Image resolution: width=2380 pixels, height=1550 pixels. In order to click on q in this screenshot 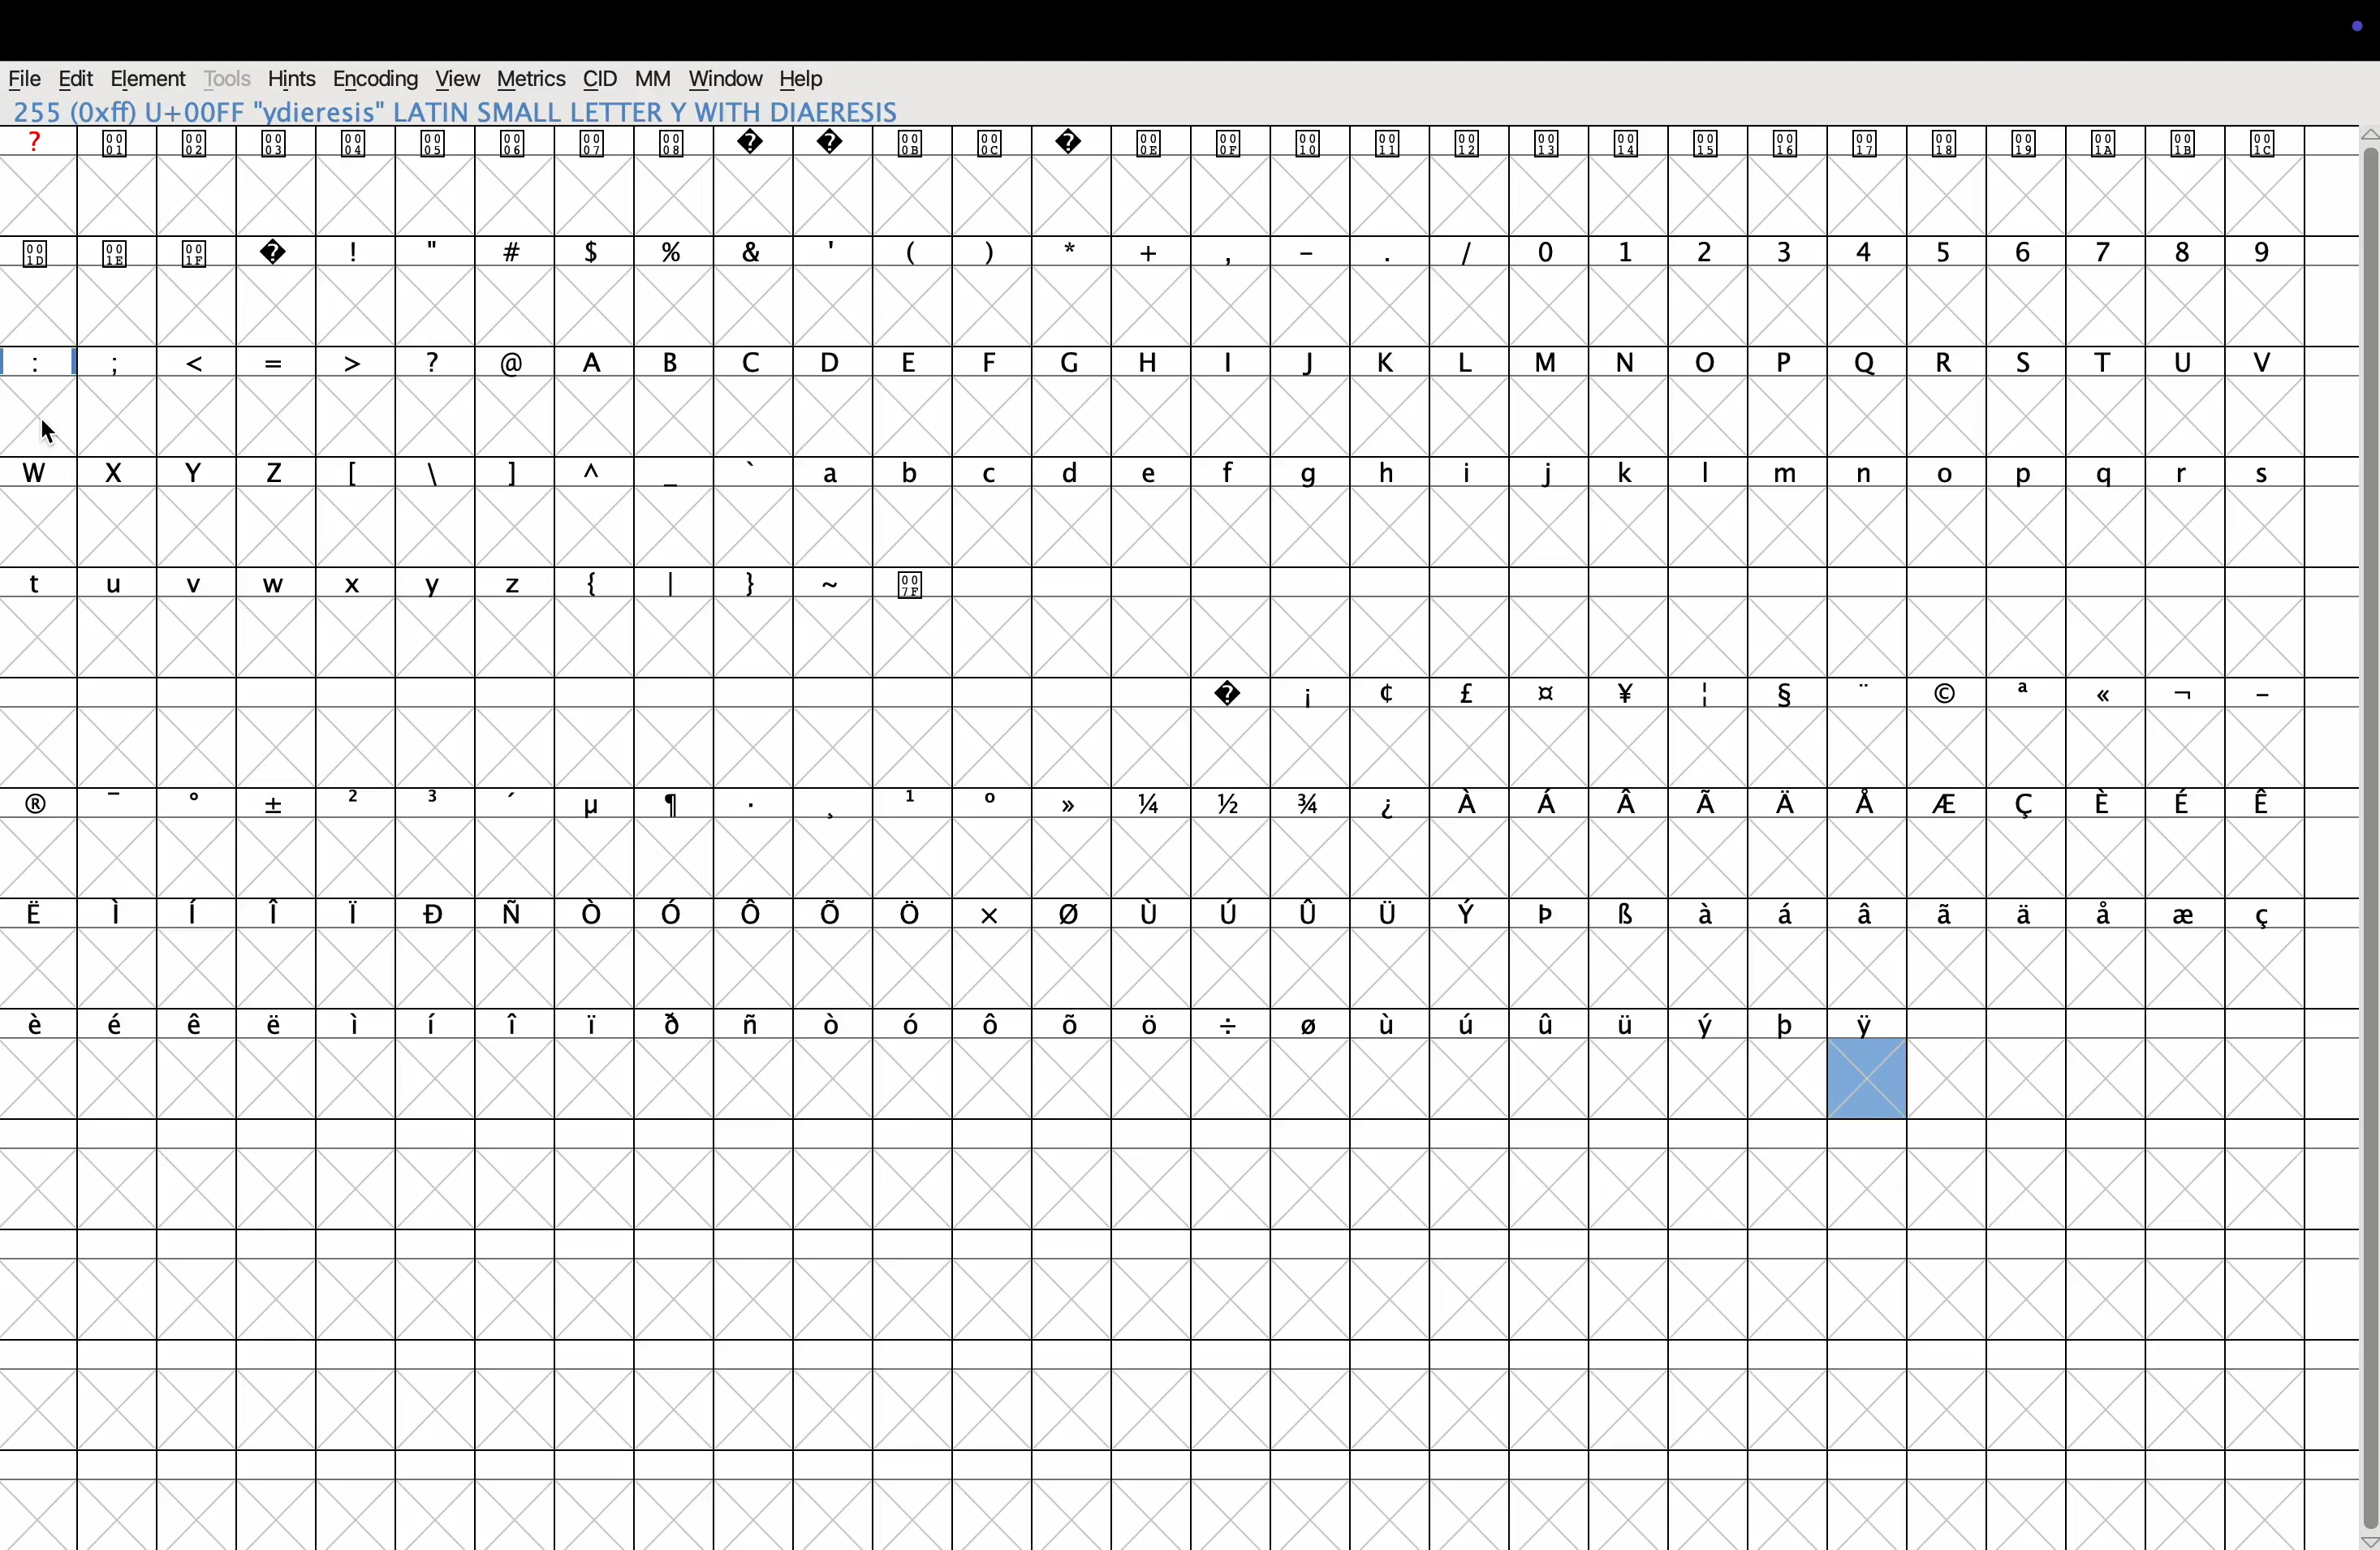, I will do `click(2107, 509)`.